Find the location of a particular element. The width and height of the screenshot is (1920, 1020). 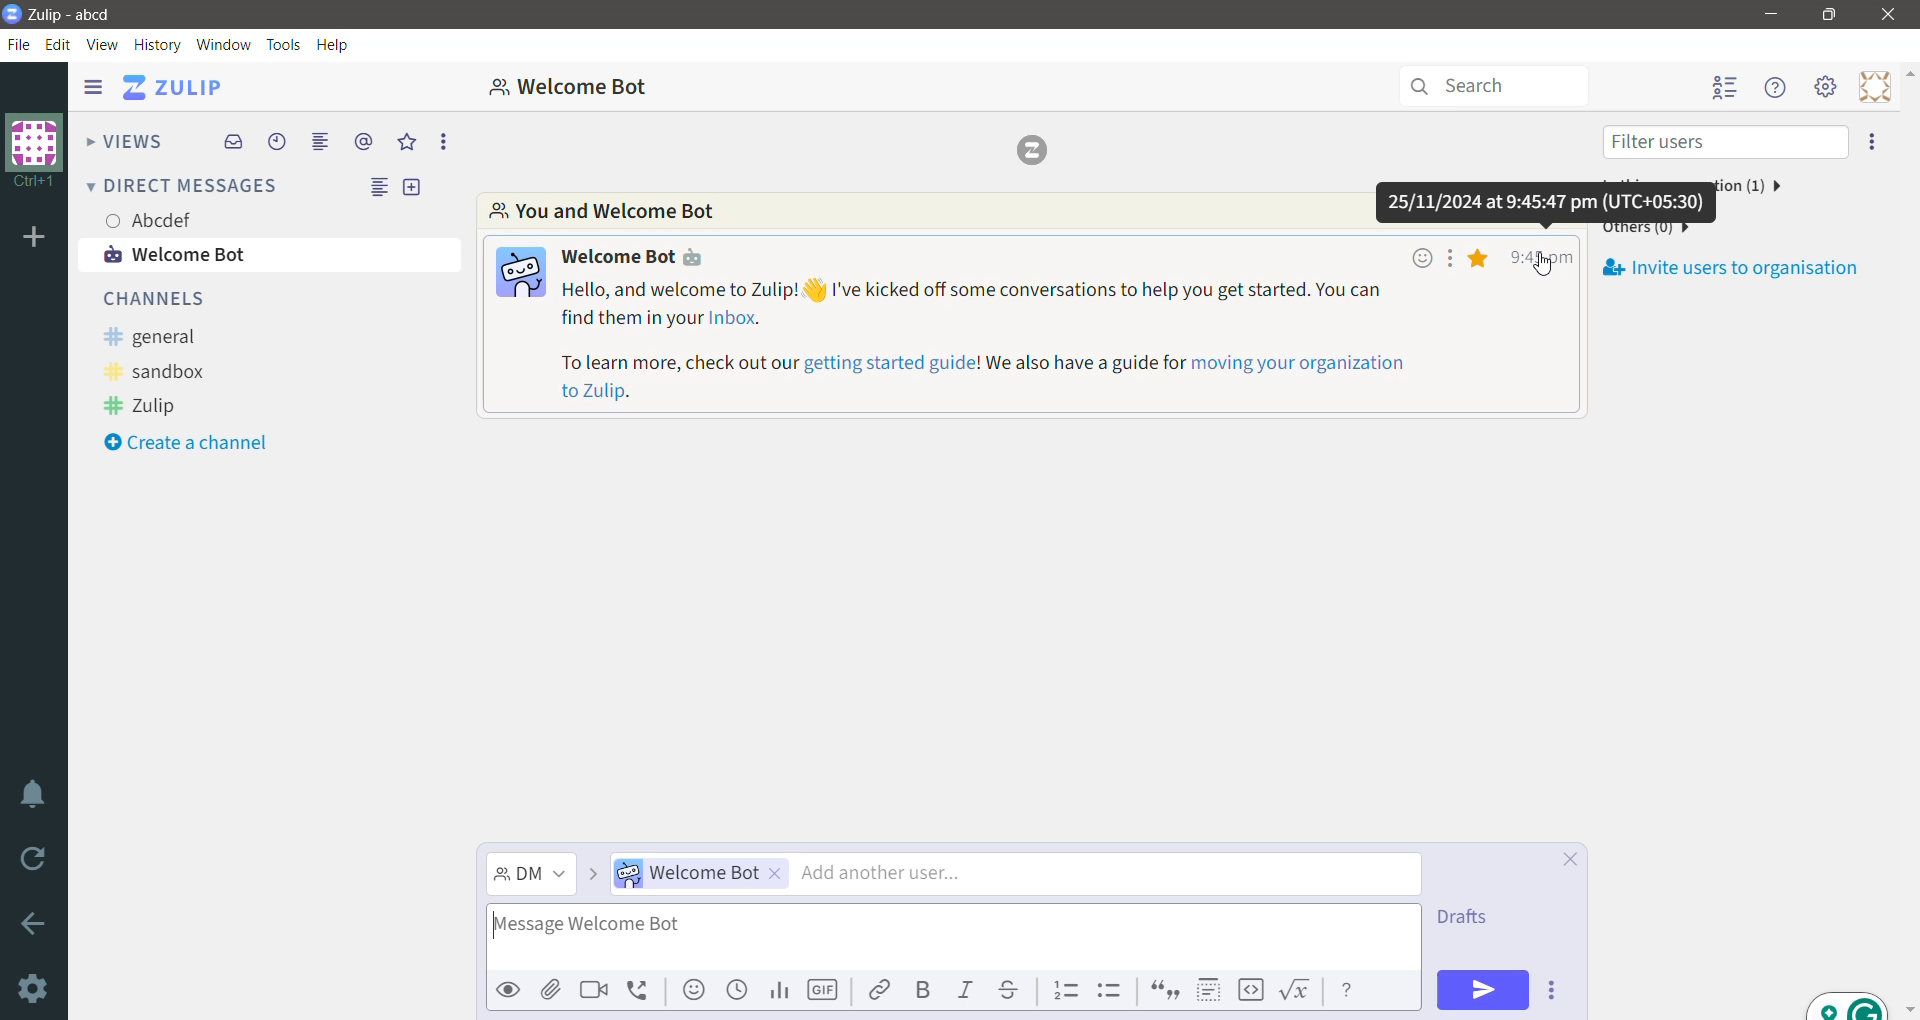

Cancel compose and save draft is located at coordinates (1568, 859).